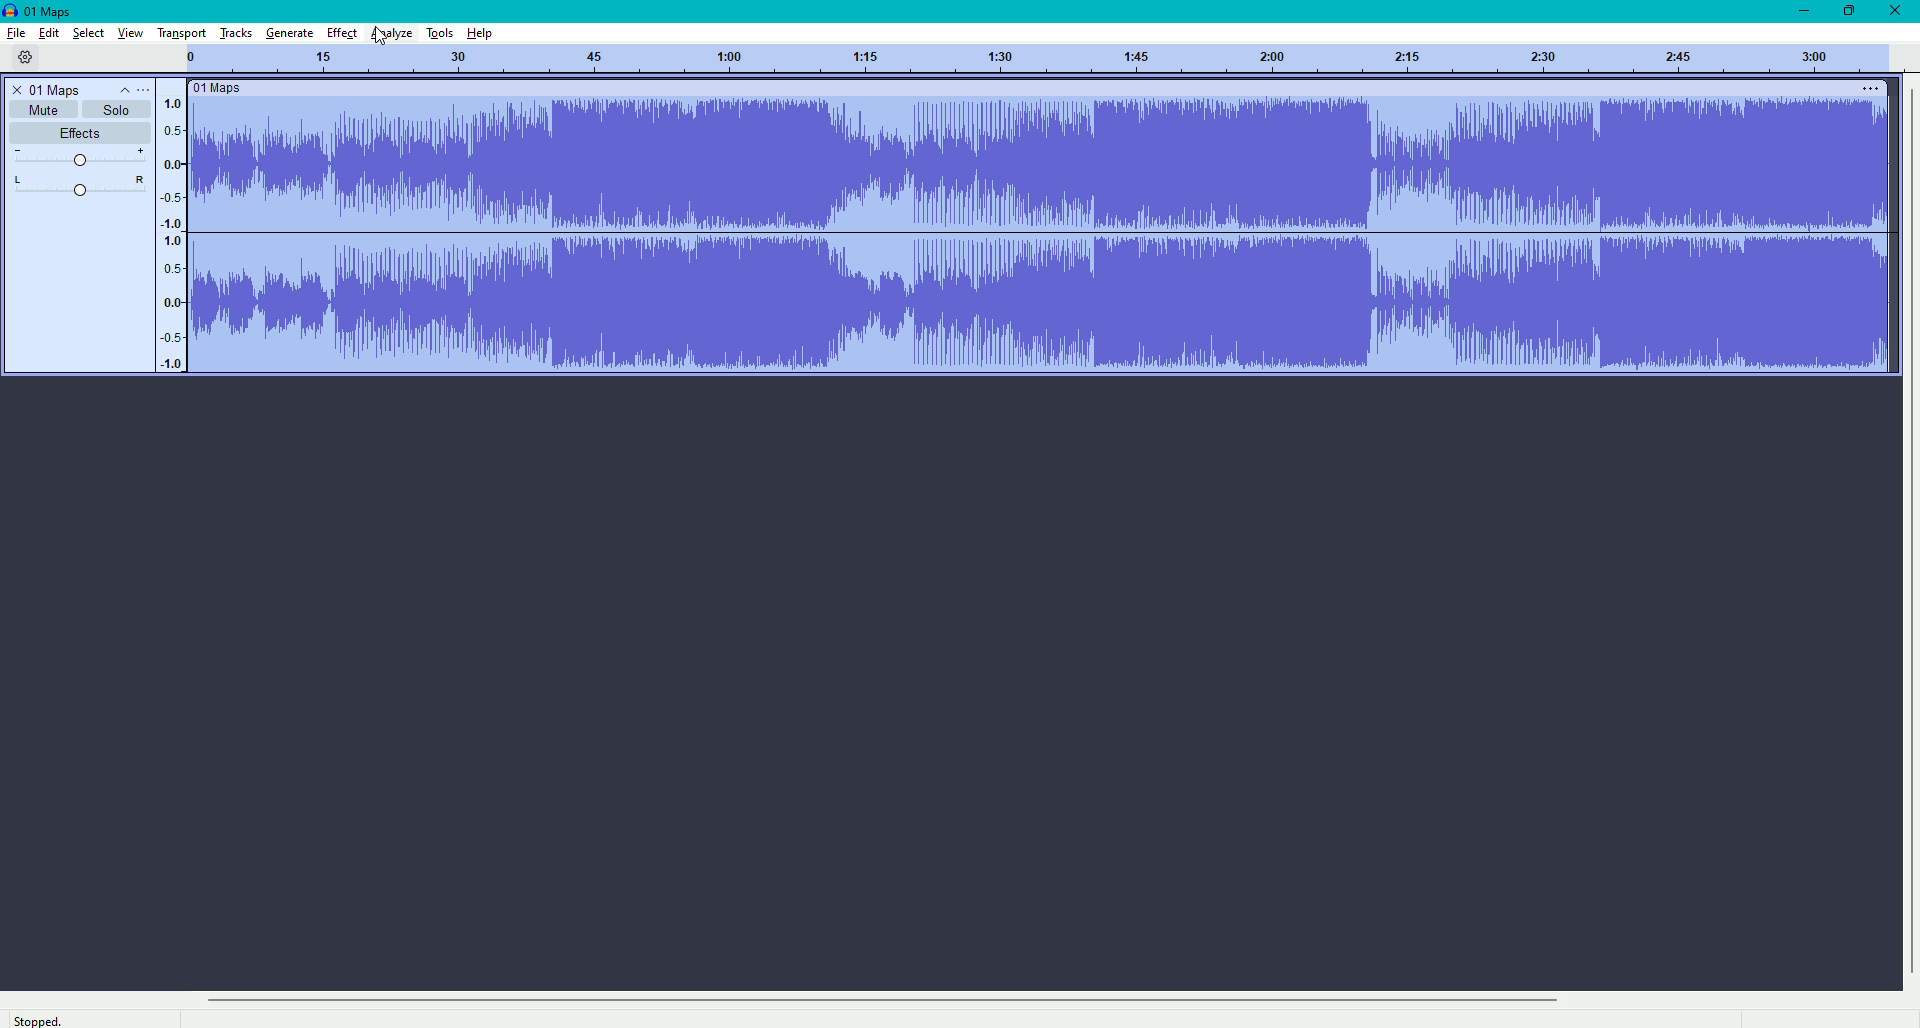 The height and width of the screenshot is (1028, 1920). Describe the element at coordinates (287, 33) in the screenshot. I see `Generate` at that location.